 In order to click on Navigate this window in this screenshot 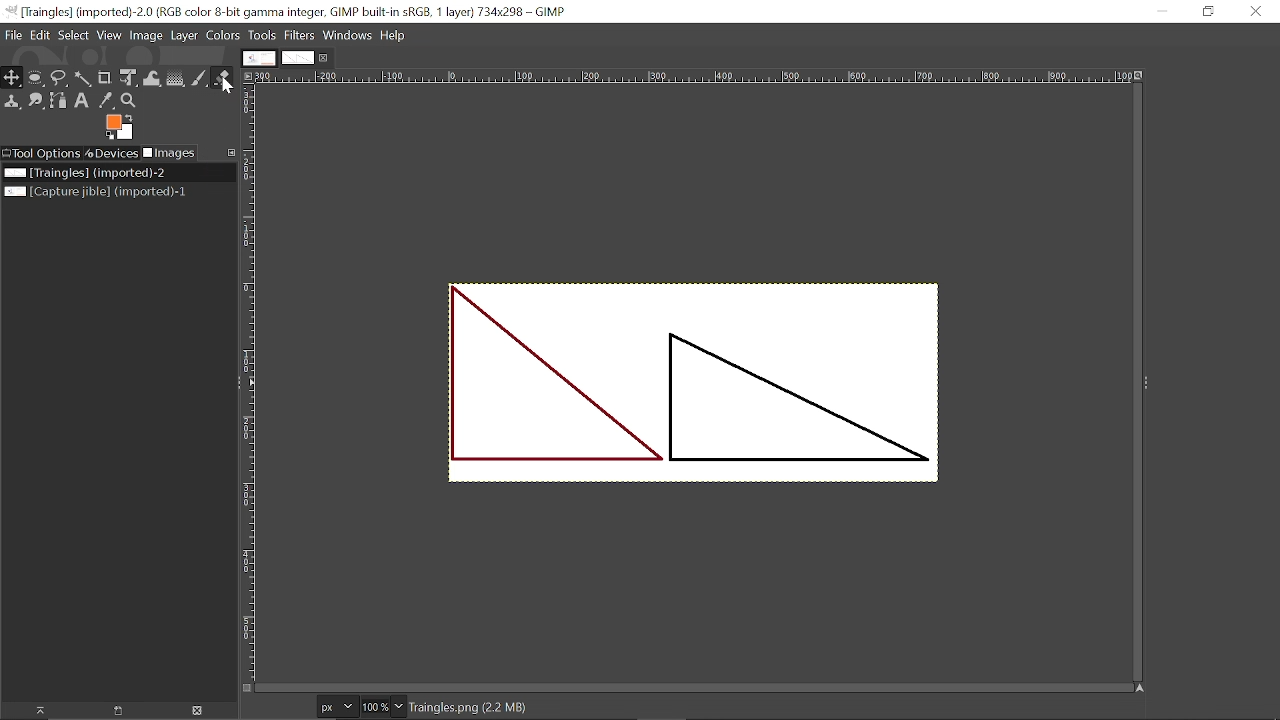, I will do `click(1141, 688)`.